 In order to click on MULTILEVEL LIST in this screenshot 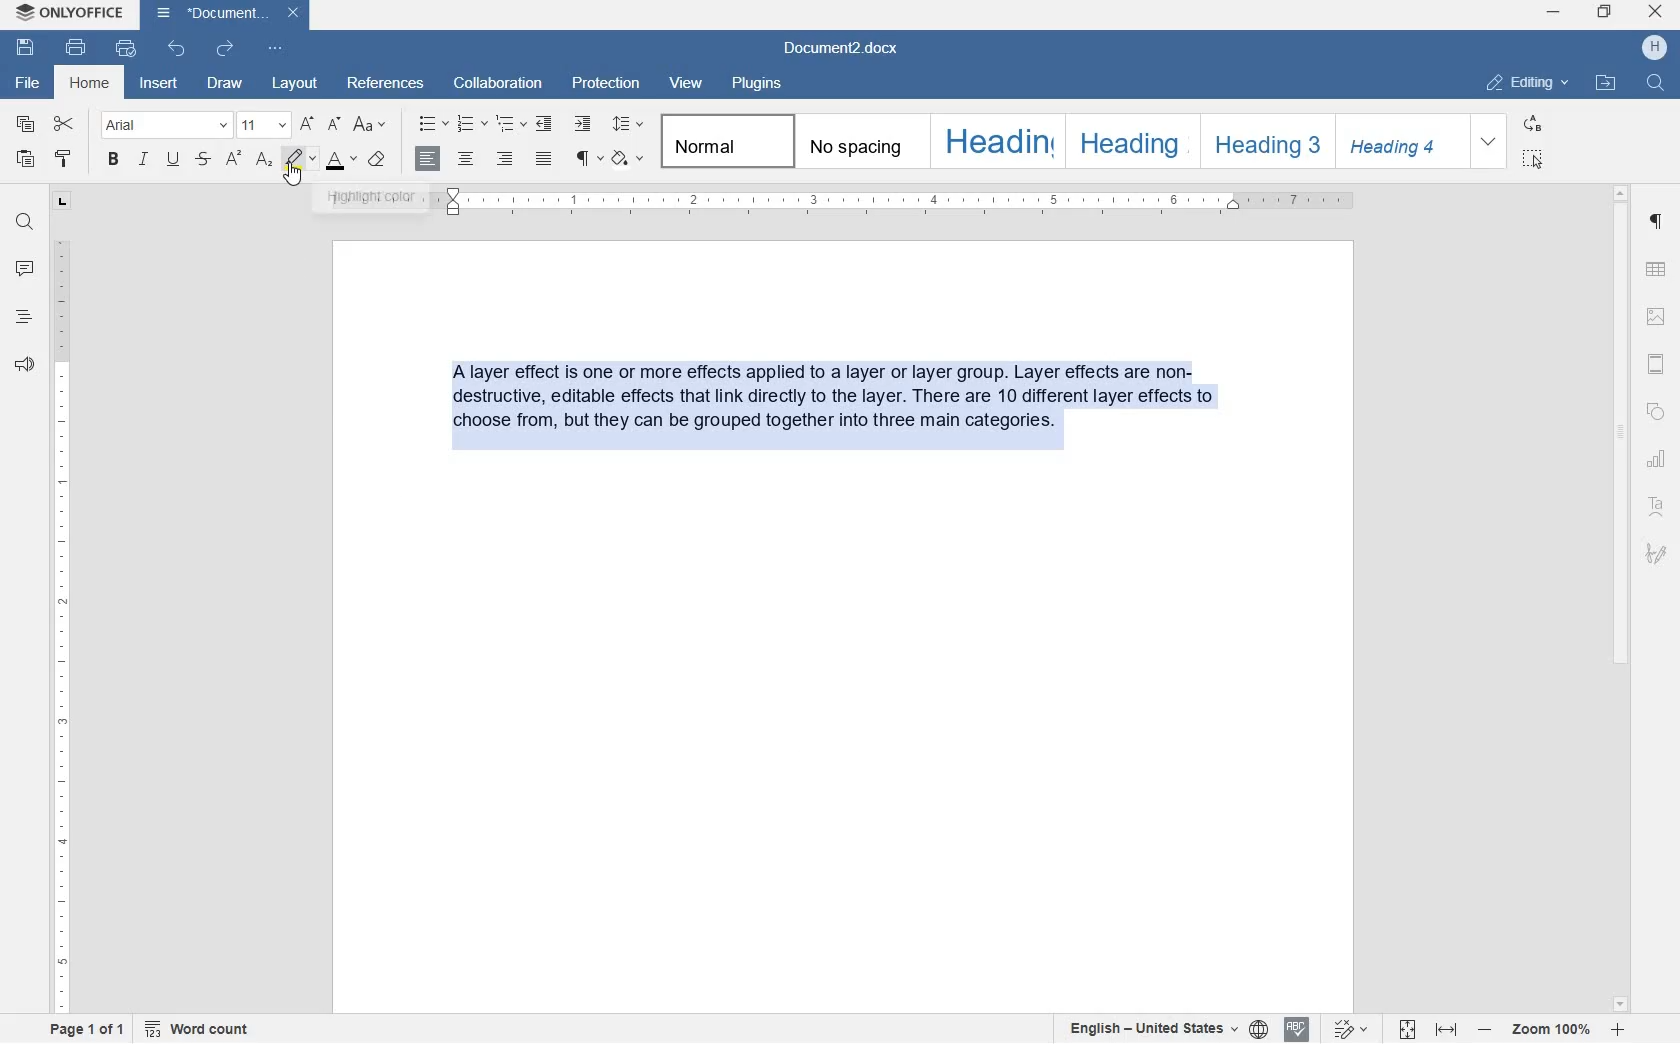, I will do `click(511, 125)`.